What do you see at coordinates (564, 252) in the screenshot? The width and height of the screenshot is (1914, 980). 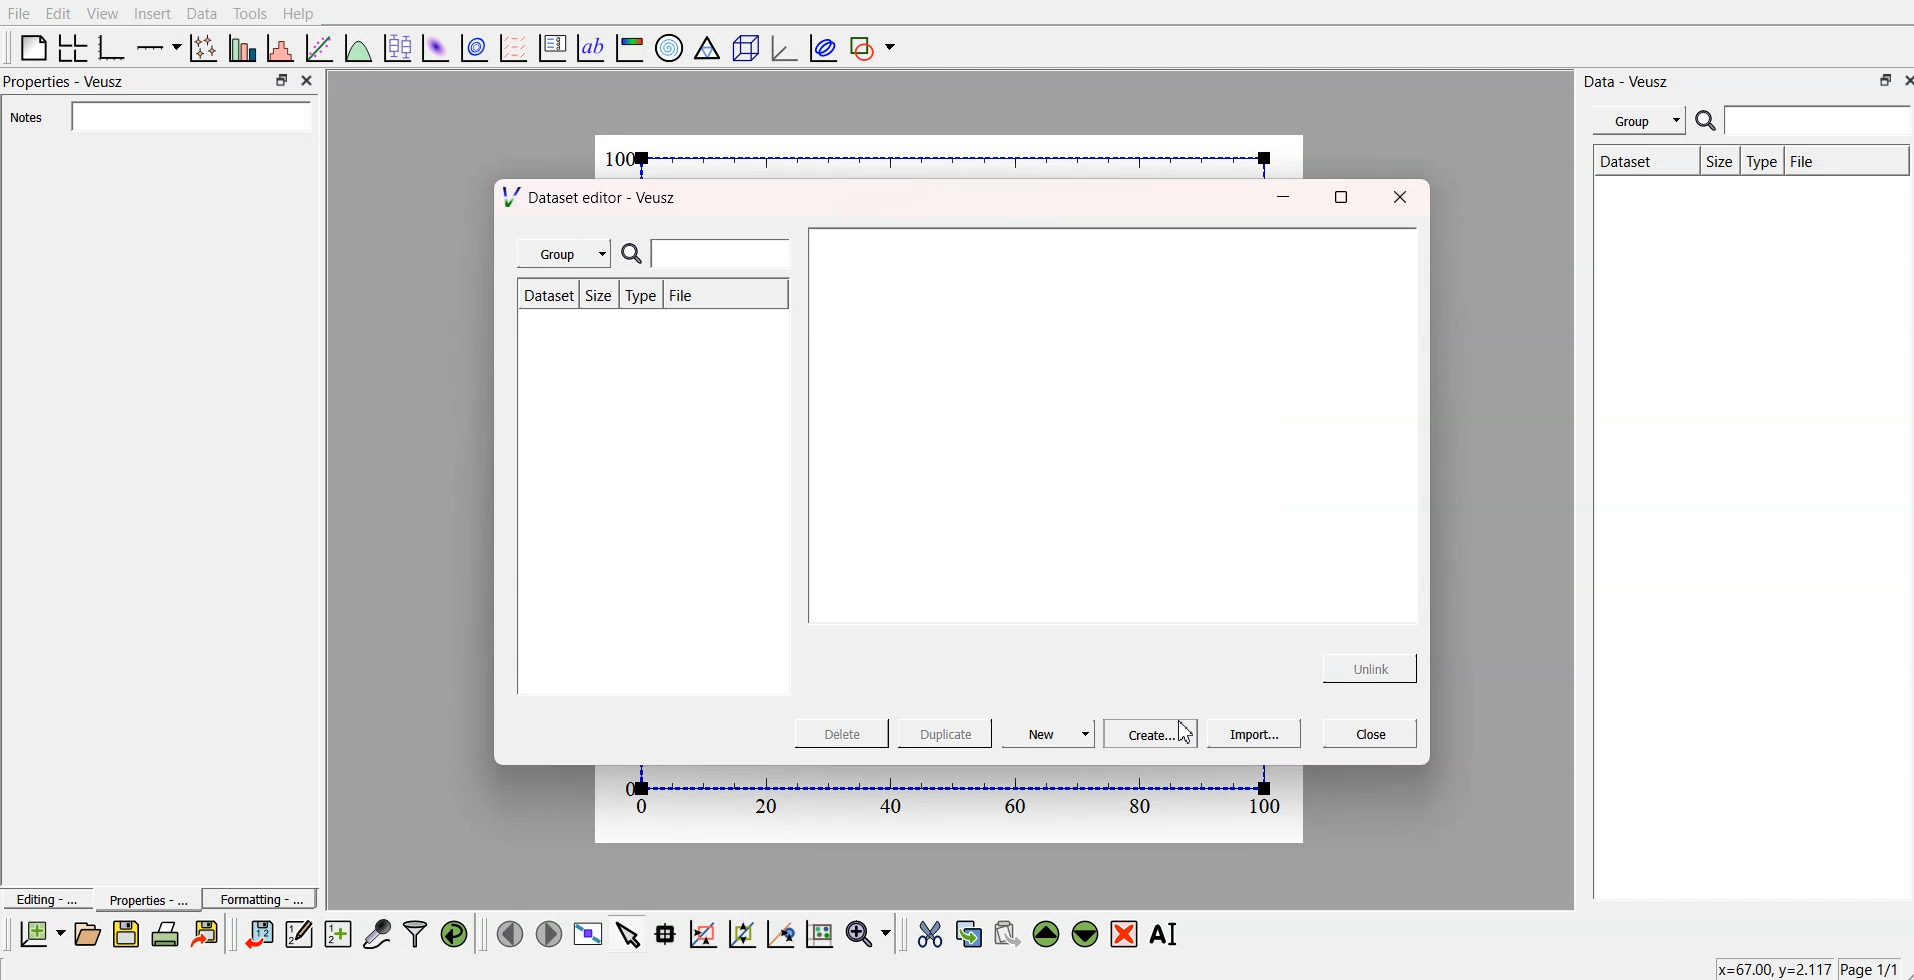 I see `Group` at bounding box center [564, 252].